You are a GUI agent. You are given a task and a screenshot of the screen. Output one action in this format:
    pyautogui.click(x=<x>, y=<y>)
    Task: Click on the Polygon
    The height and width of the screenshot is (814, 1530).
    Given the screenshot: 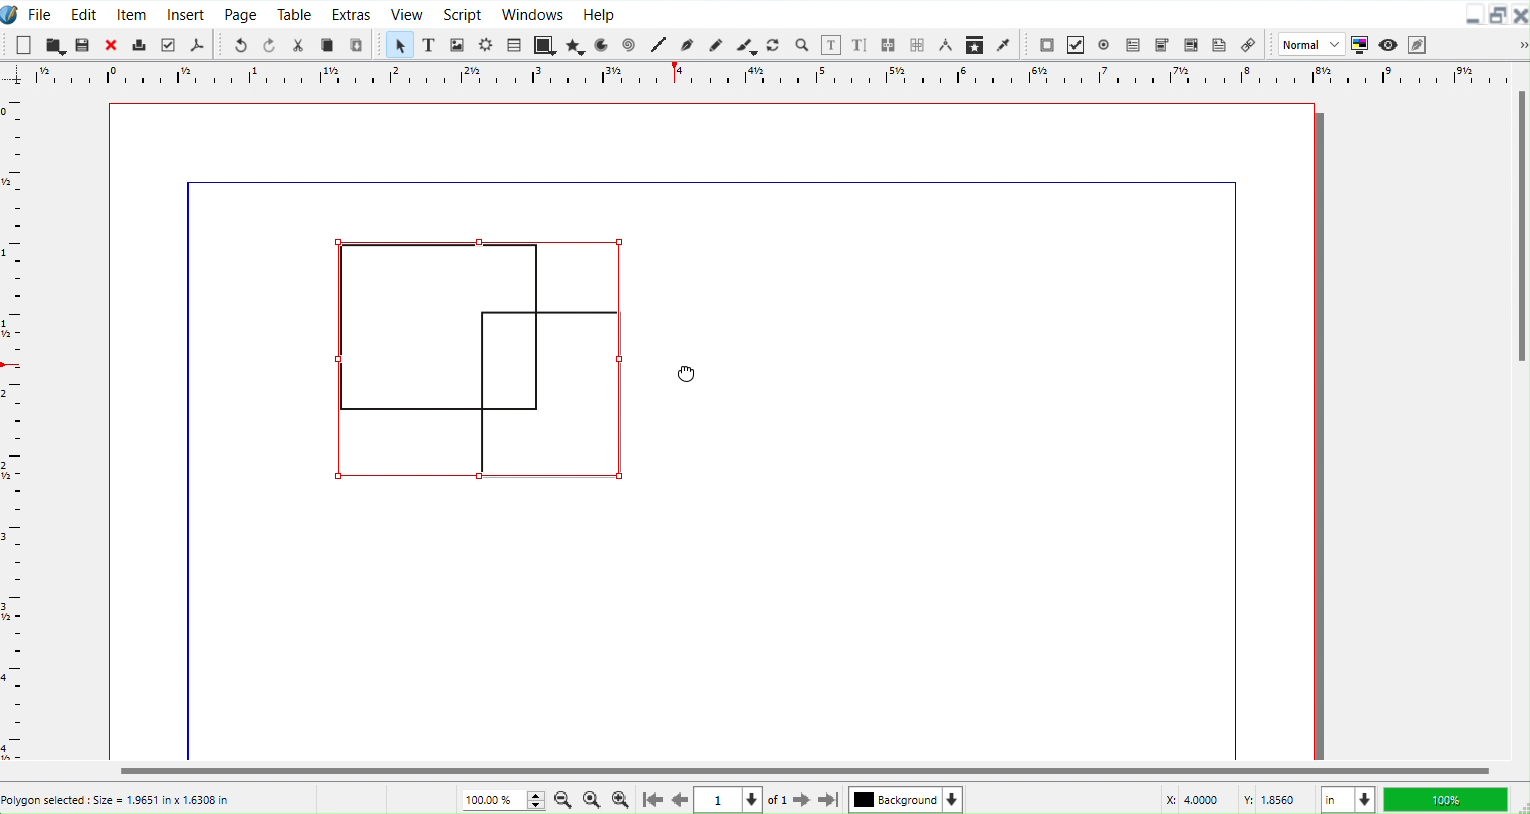 What is the action you would take?
    pyautogui.click(x=576, y=46)
    